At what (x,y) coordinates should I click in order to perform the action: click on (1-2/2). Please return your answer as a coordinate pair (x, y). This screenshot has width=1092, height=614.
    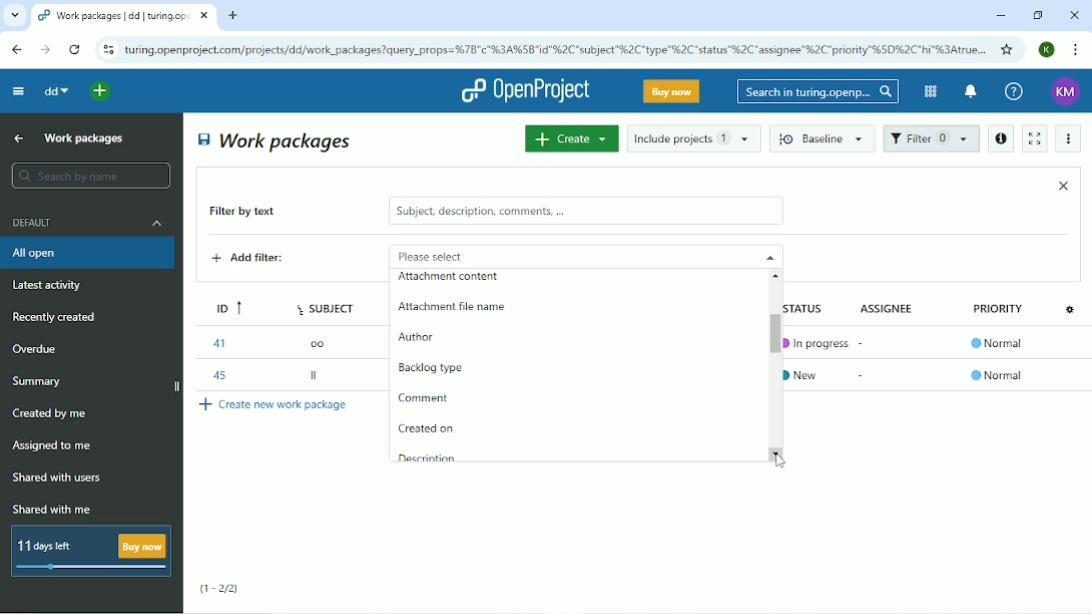
    Looking at the image, I should click on (220, 589).